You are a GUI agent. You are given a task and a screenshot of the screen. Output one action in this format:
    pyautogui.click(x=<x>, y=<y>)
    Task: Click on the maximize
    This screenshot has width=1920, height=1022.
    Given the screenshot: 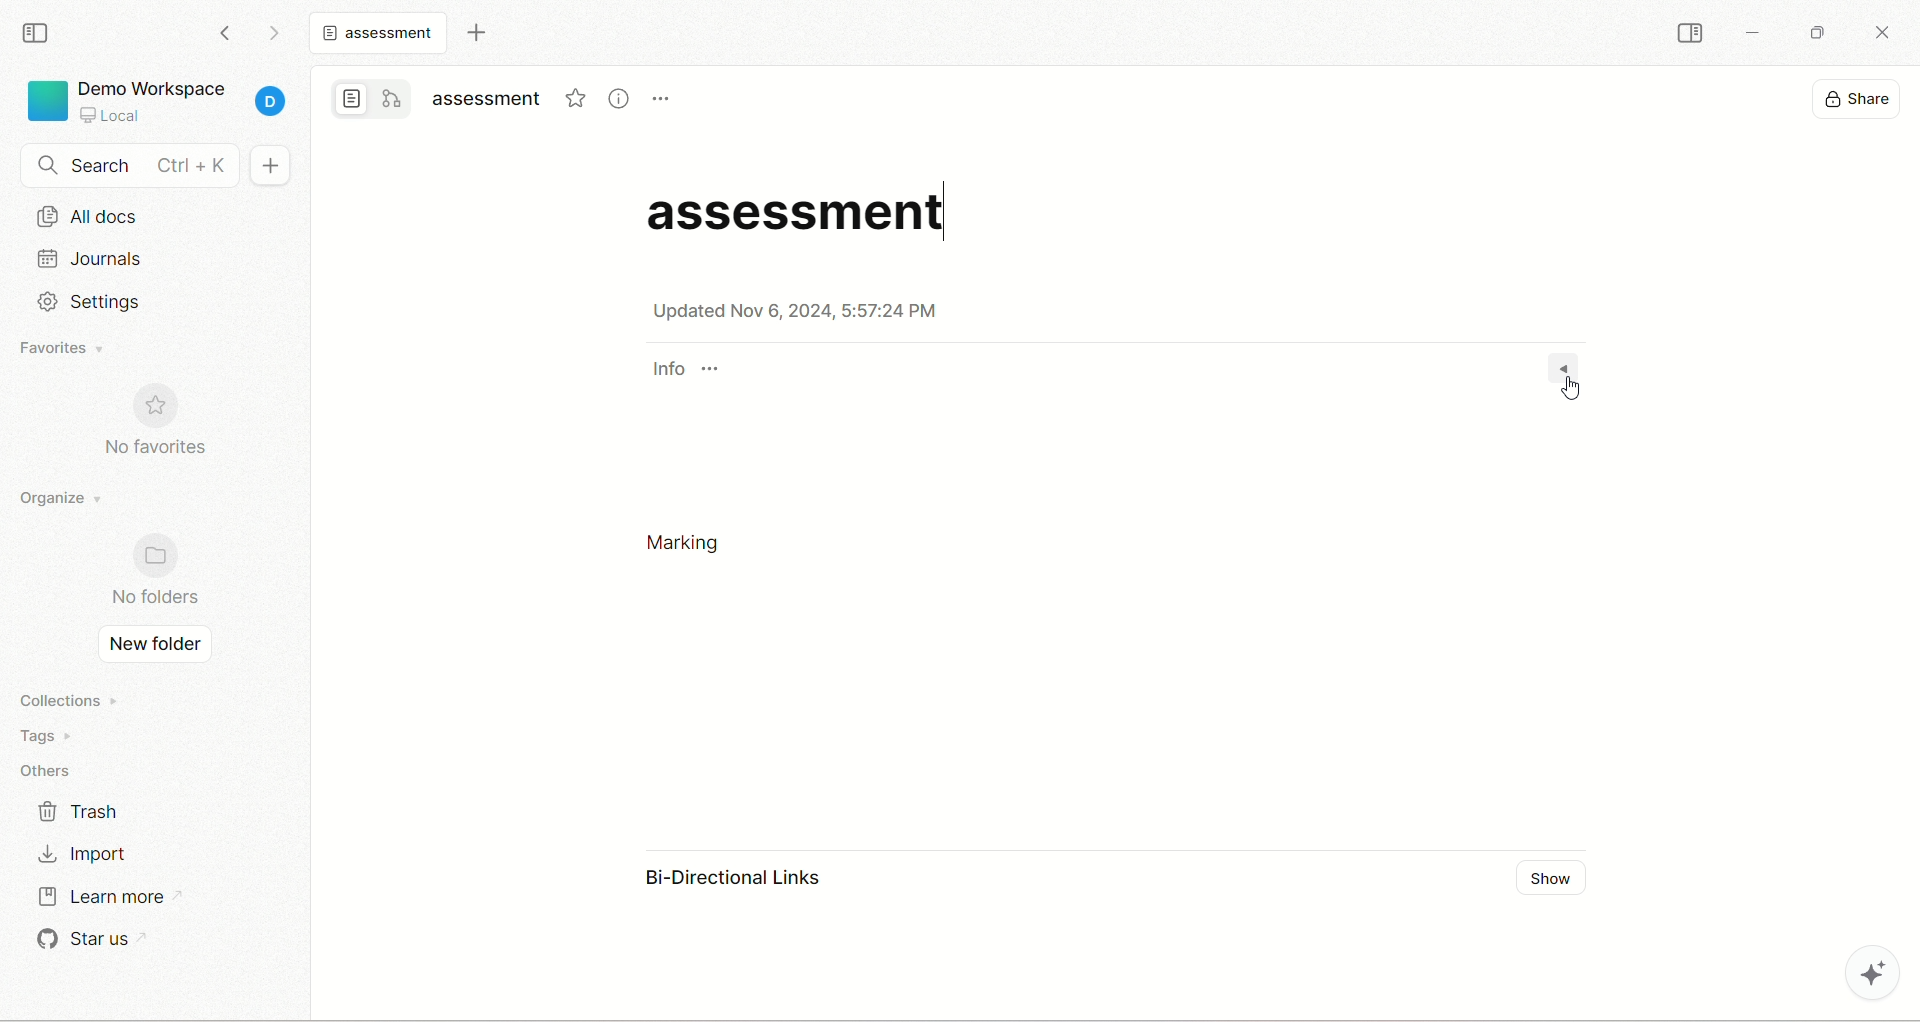 What is the action you would take?
    pyautogui.click(x=1815, y=33)
    